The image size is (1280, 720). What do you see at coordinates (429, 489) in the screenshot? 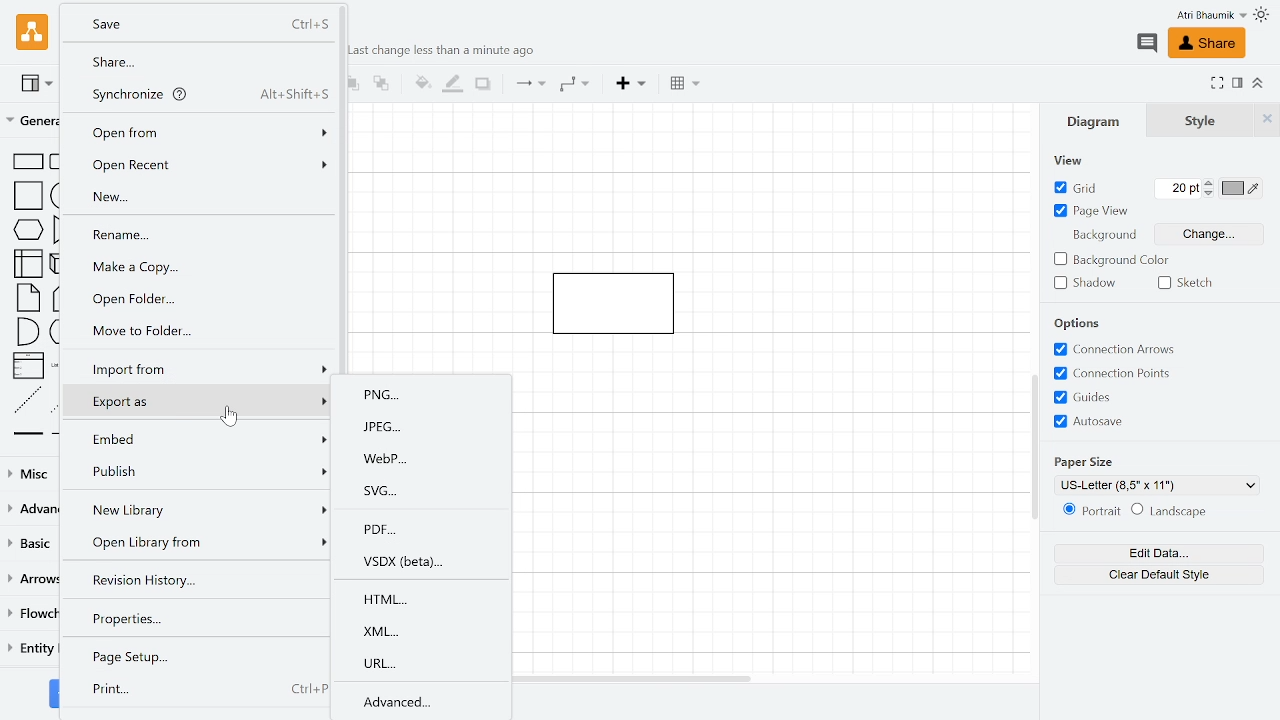
I see `SVG..` at bounding box center [429, 489].